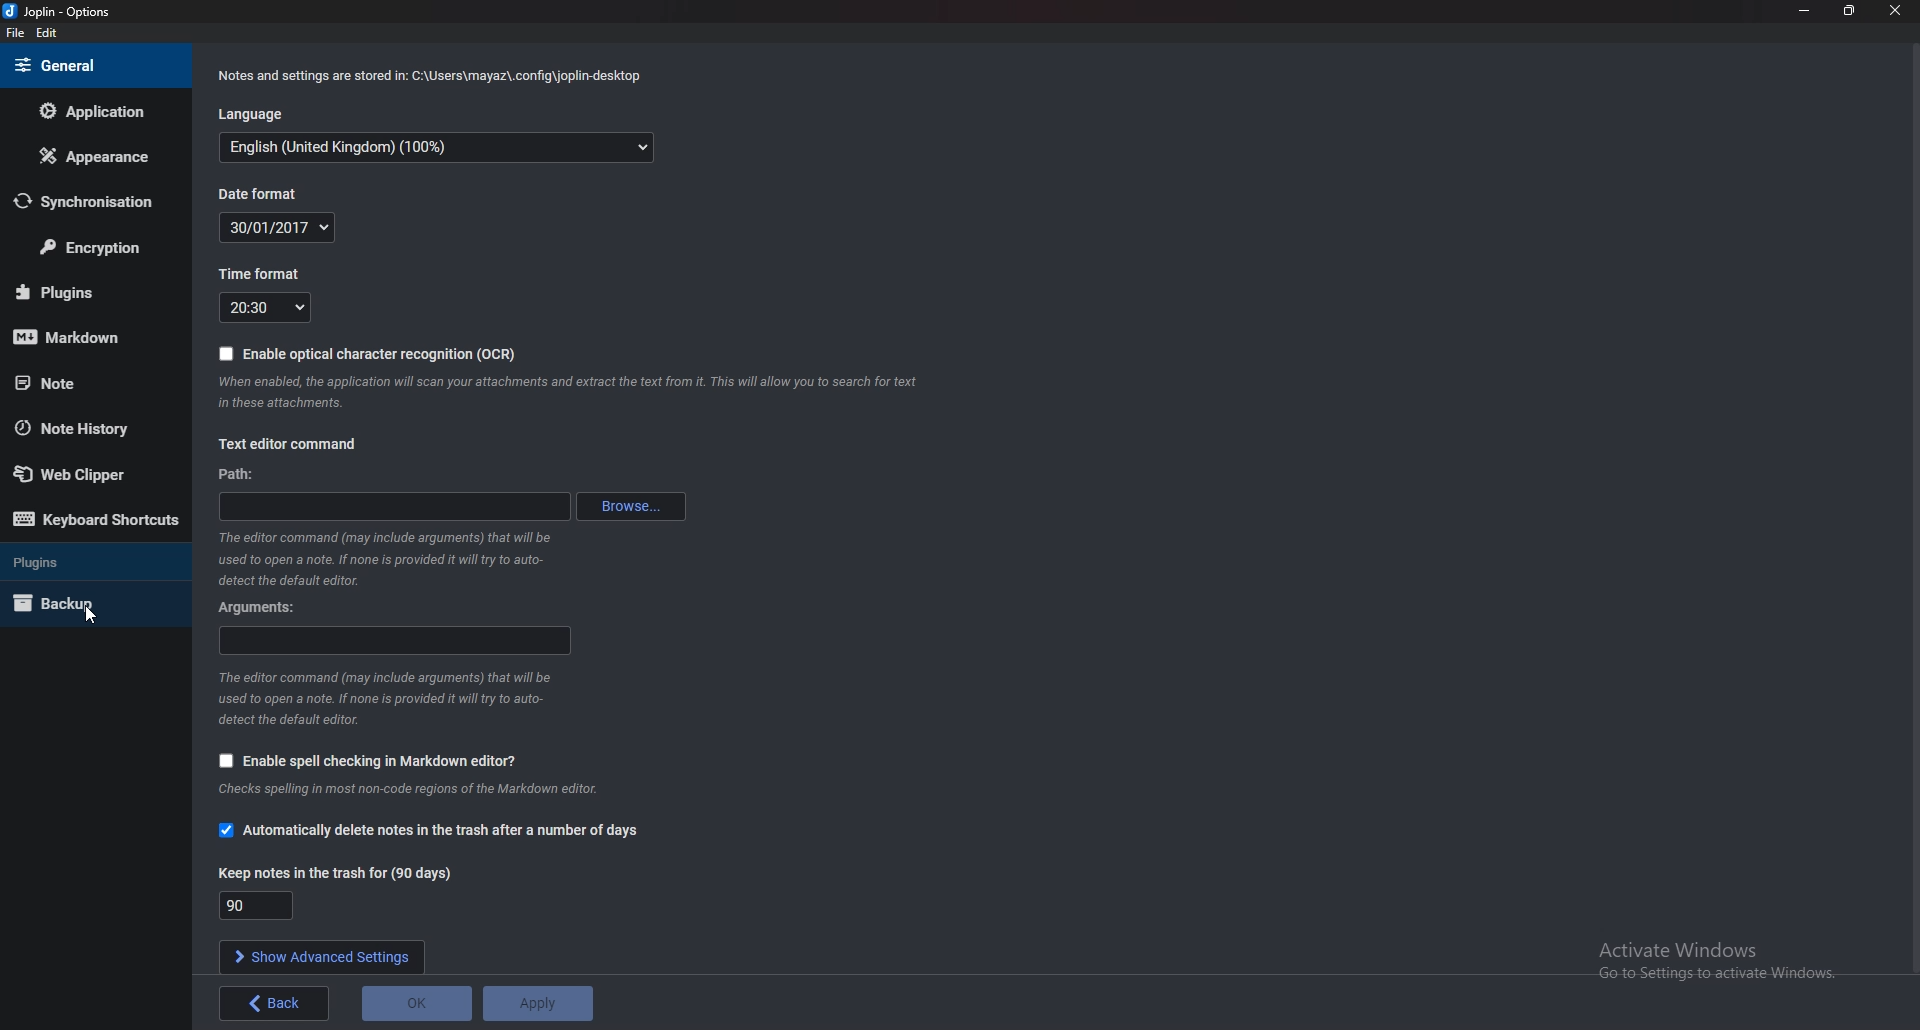 The height and width of the screenshot is (1030, 1920). What do you see at coordinates (627, 507) in the screenshot?
I see `Browse` at bounding box center [627, 507].